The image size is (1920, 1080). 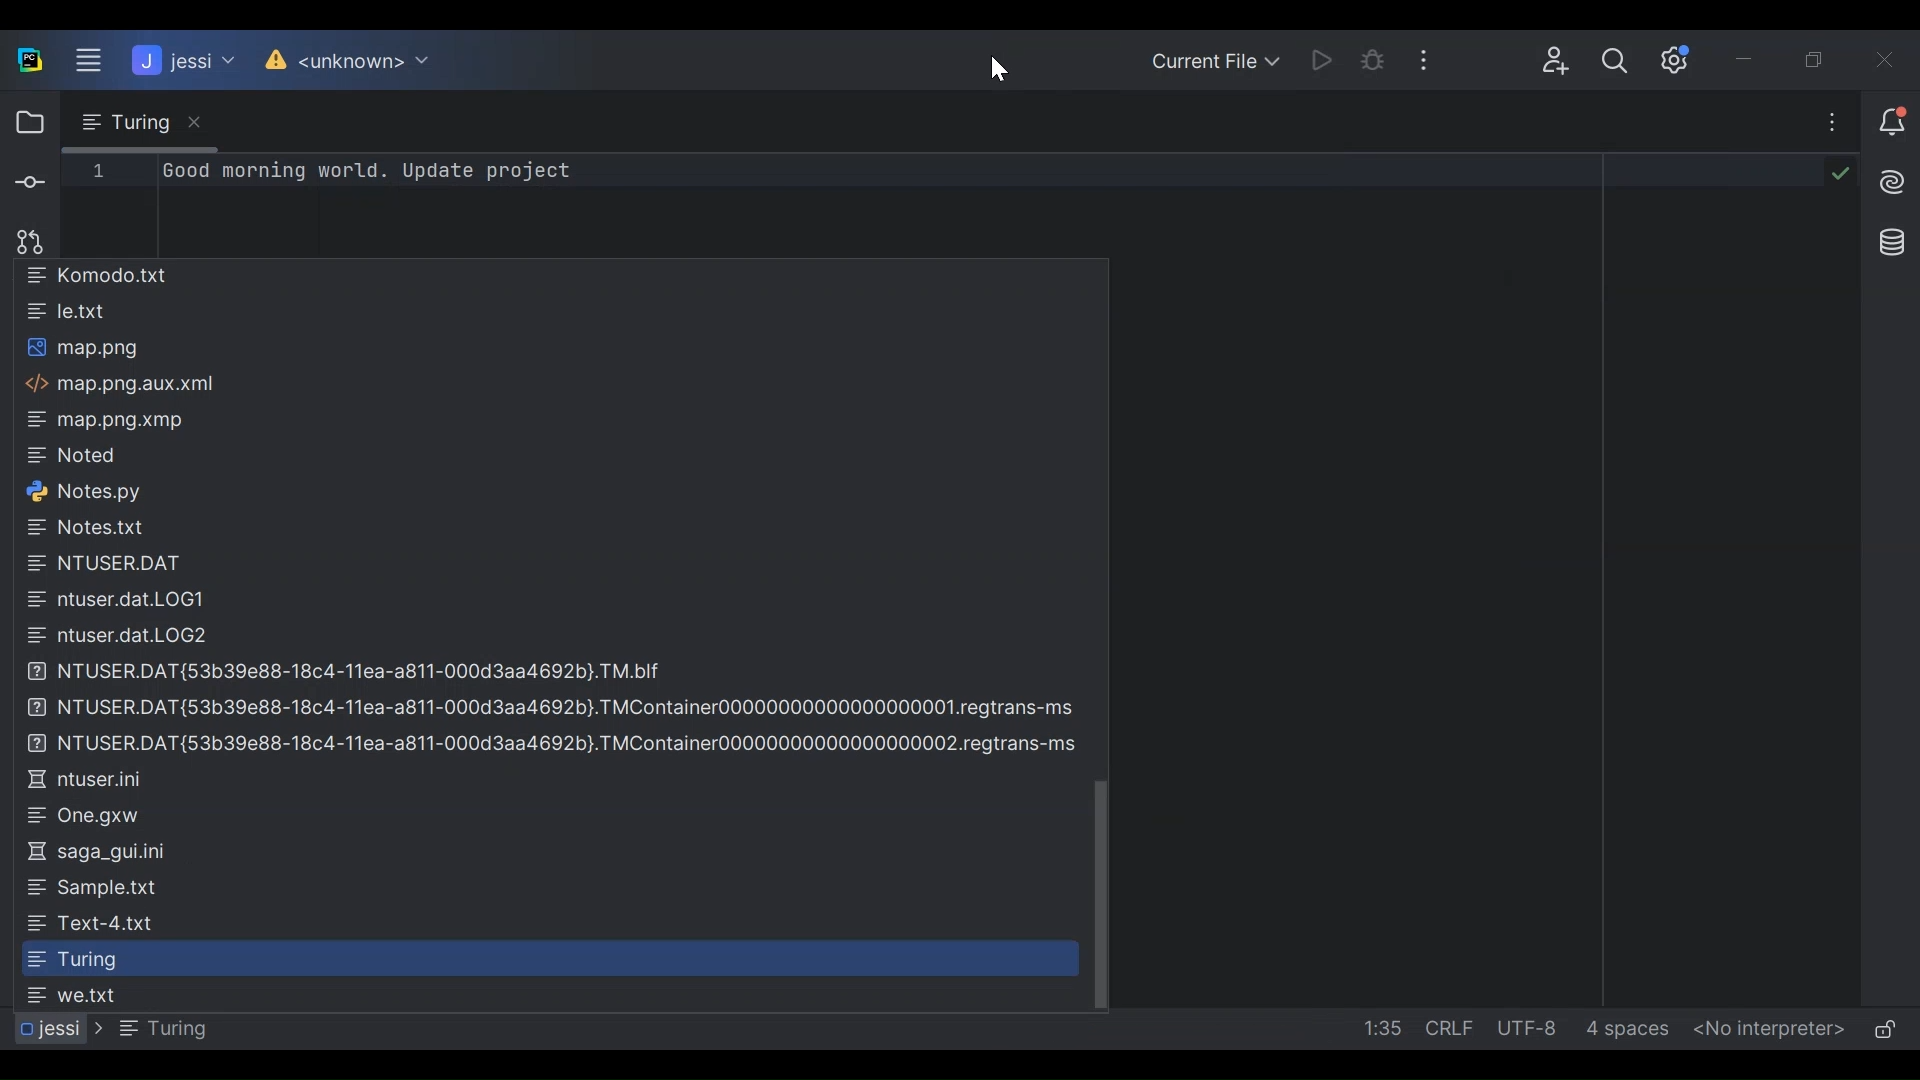 I want to click on PyCharm Desktop Icon, so click(x=28, y=60).